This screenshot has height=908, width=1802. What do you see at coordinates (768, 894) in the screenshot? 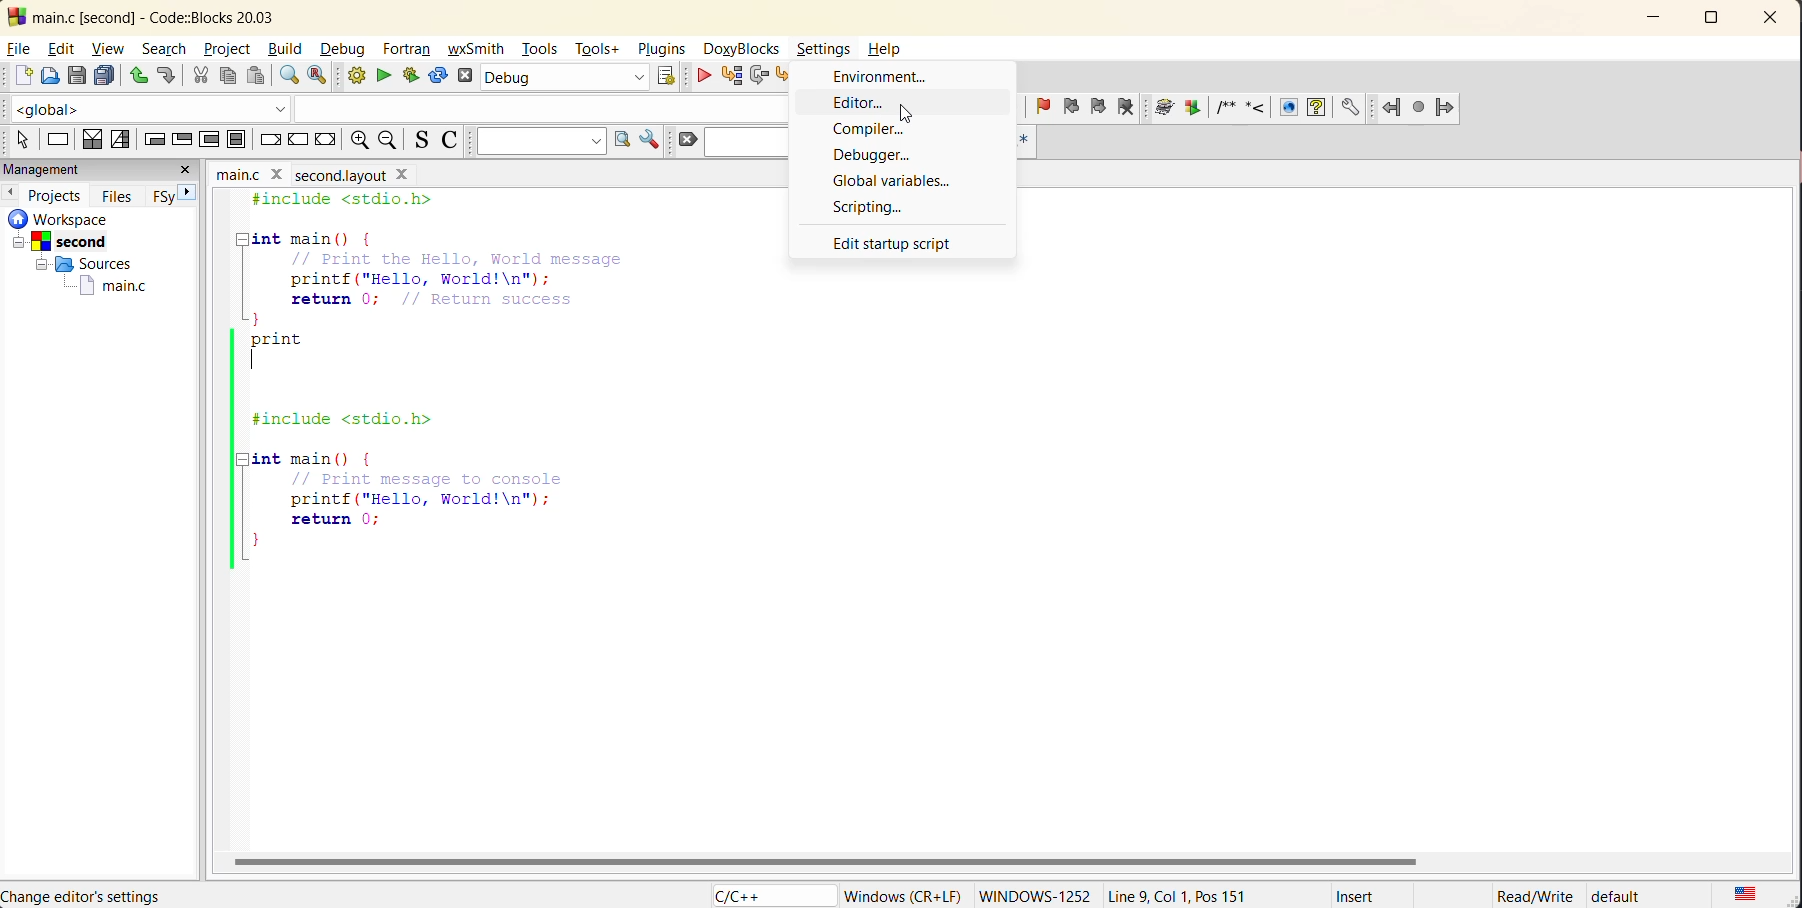
I see `language` at bounding box center [768, 894].